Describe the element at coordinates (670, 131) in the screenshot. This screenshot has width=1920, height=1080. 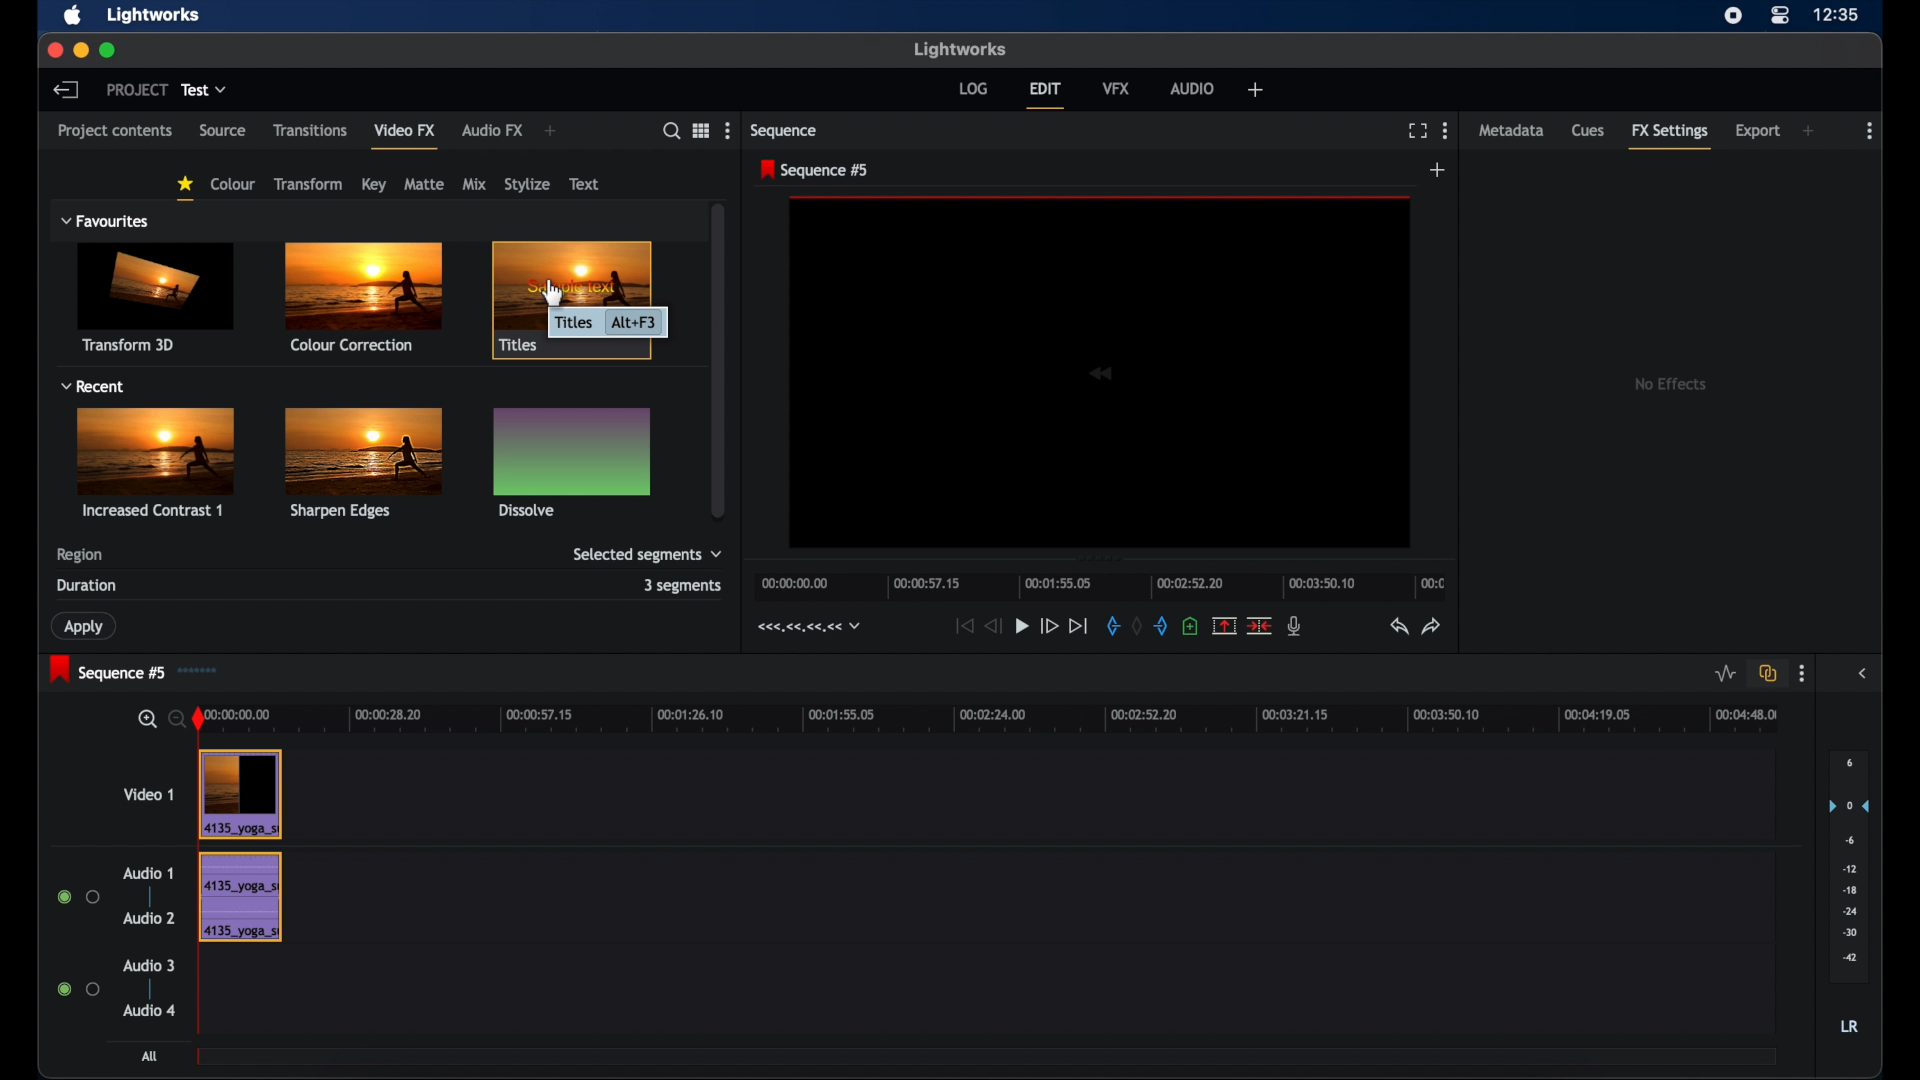
I see `search` at that location.